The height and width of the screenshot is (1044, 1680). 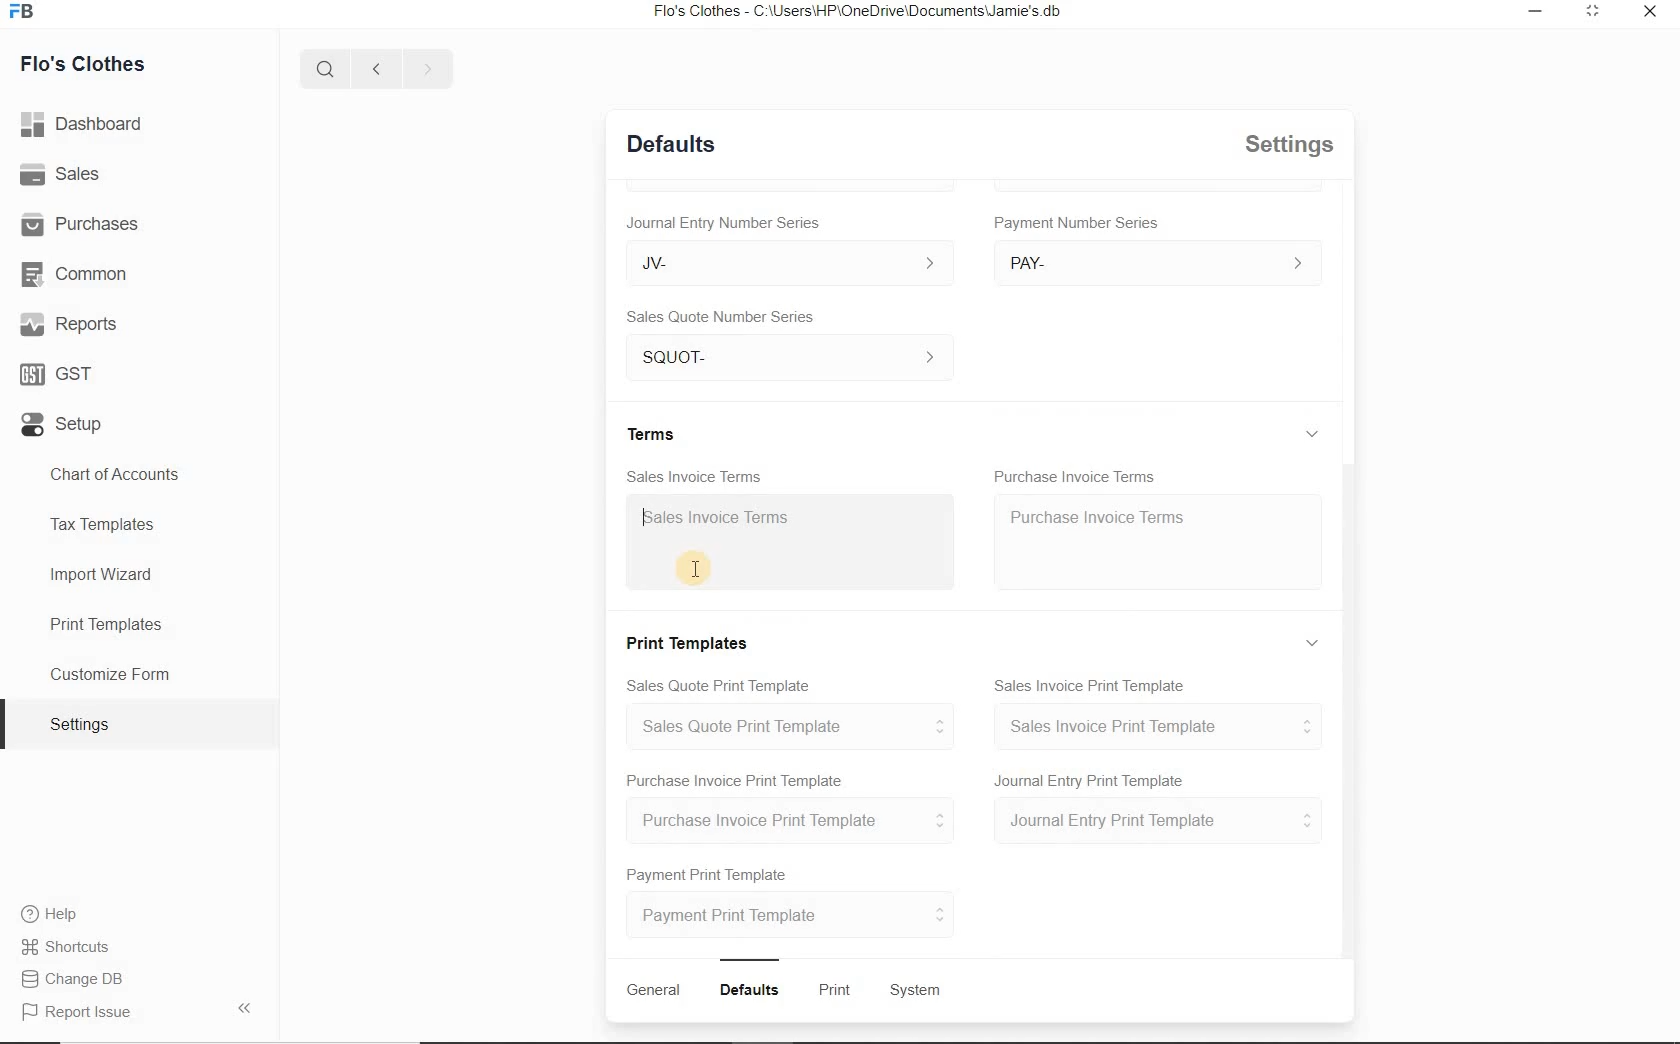 What do you see at coordinates (1536, 11) in the screenshot?
I see `Minimize` at bounding box center [1536, 11].